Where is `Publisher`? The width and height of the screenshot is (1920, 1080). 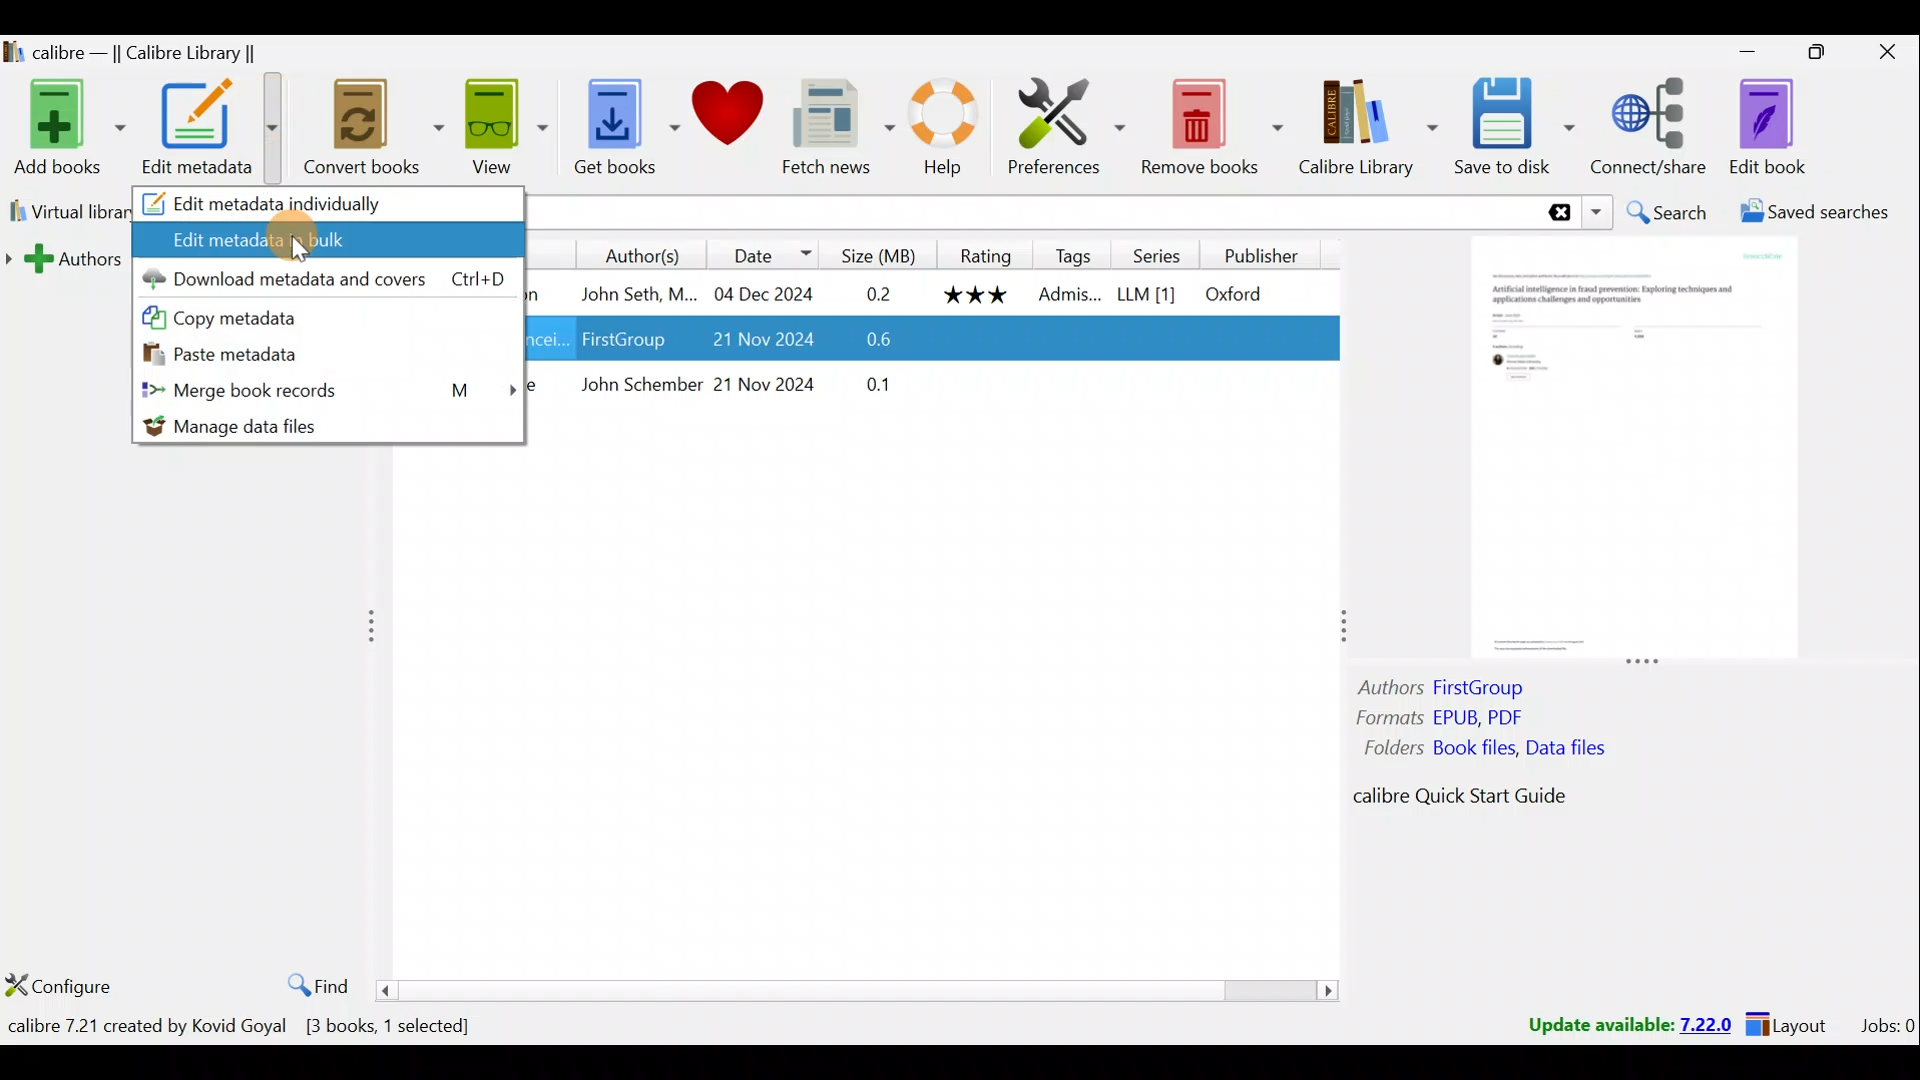
Publisher is located at coordinates (1267, 253).